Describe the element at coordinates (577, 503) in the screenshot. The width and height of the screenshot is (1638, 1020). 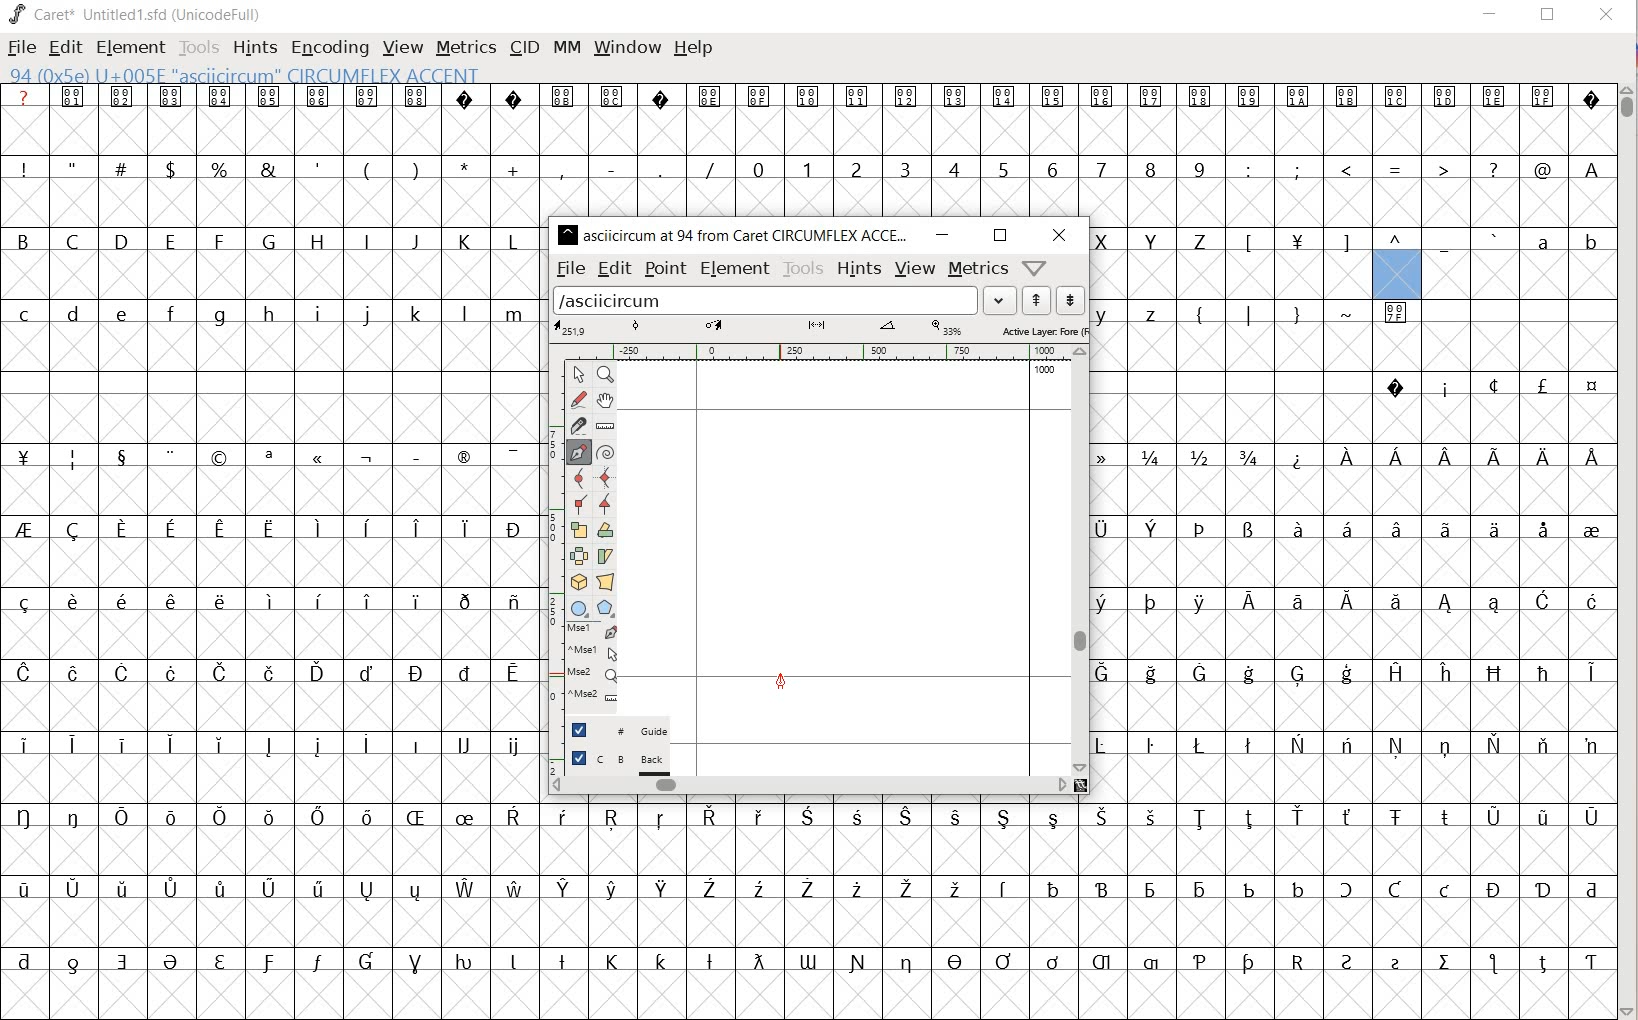
I see `Add a corner point` at that location.